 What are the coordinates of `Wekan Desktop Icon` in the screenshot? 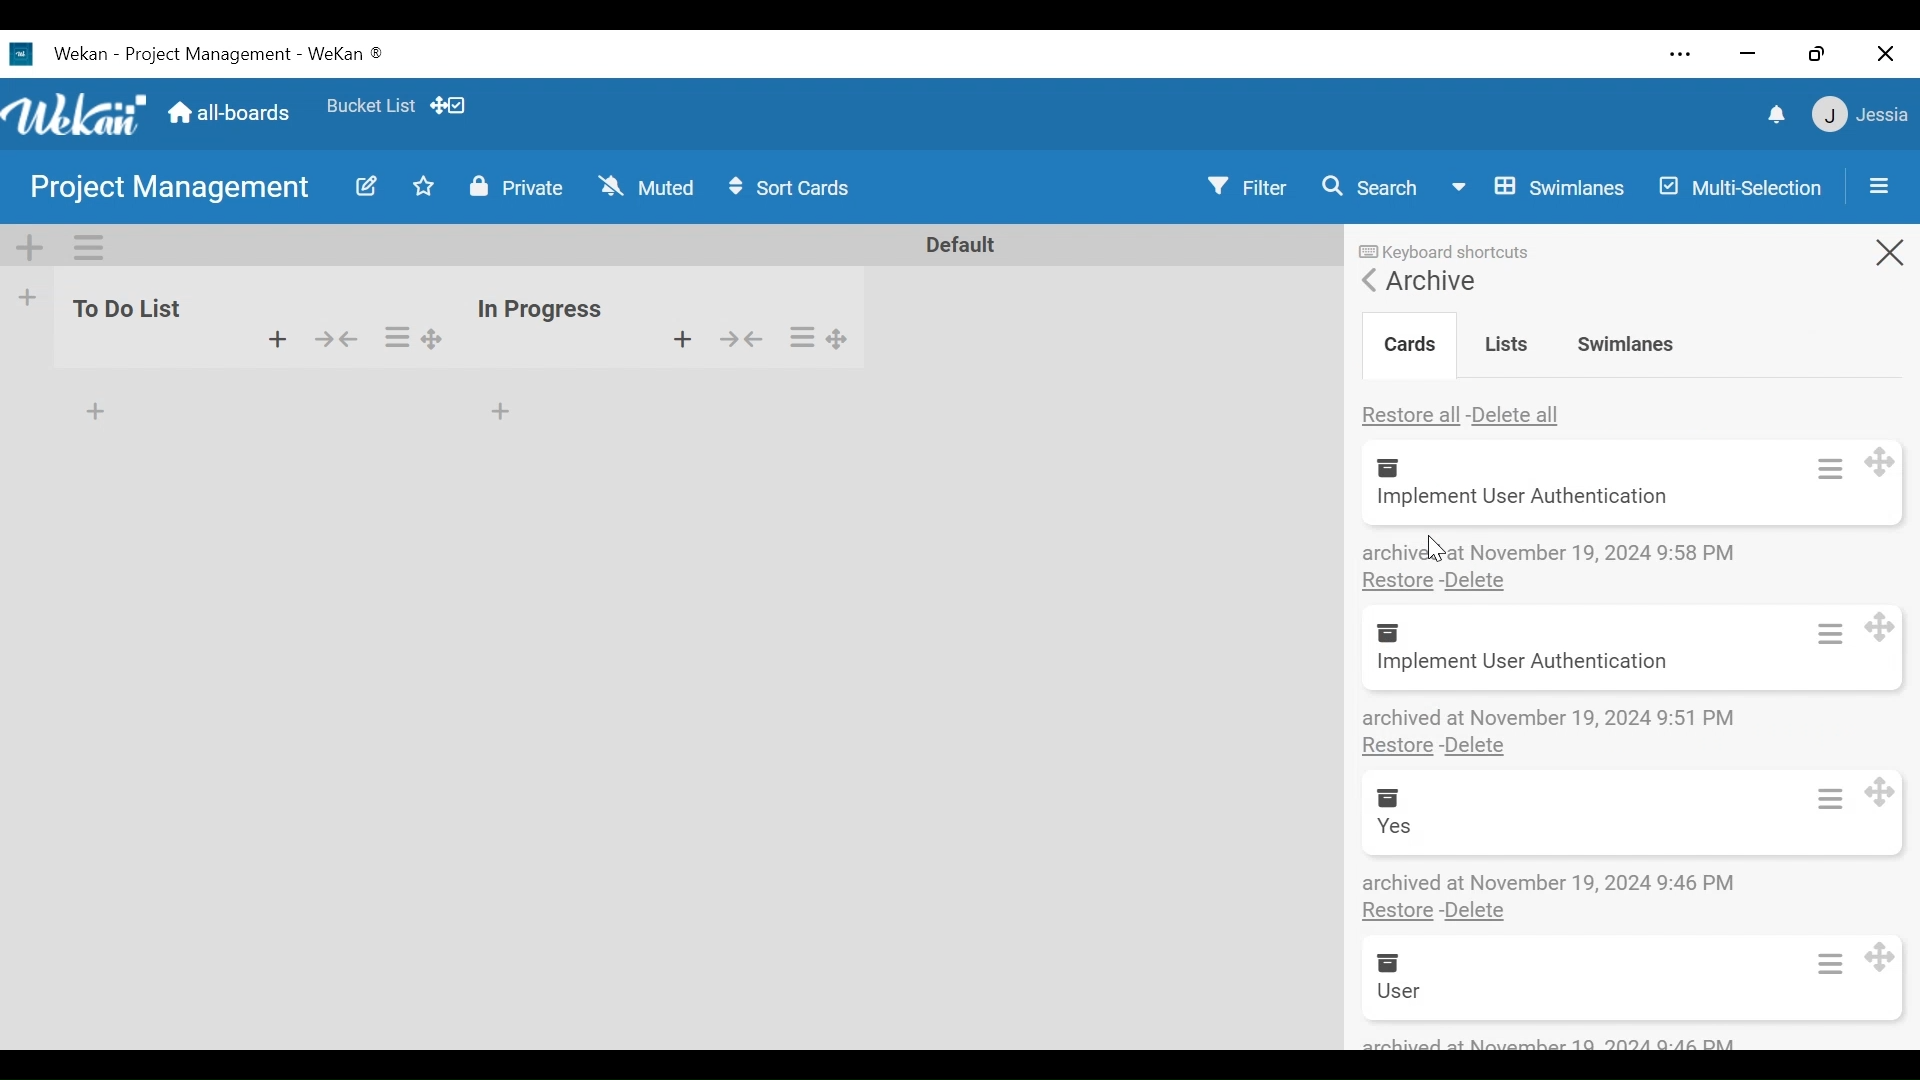 It's located at (196, 56).